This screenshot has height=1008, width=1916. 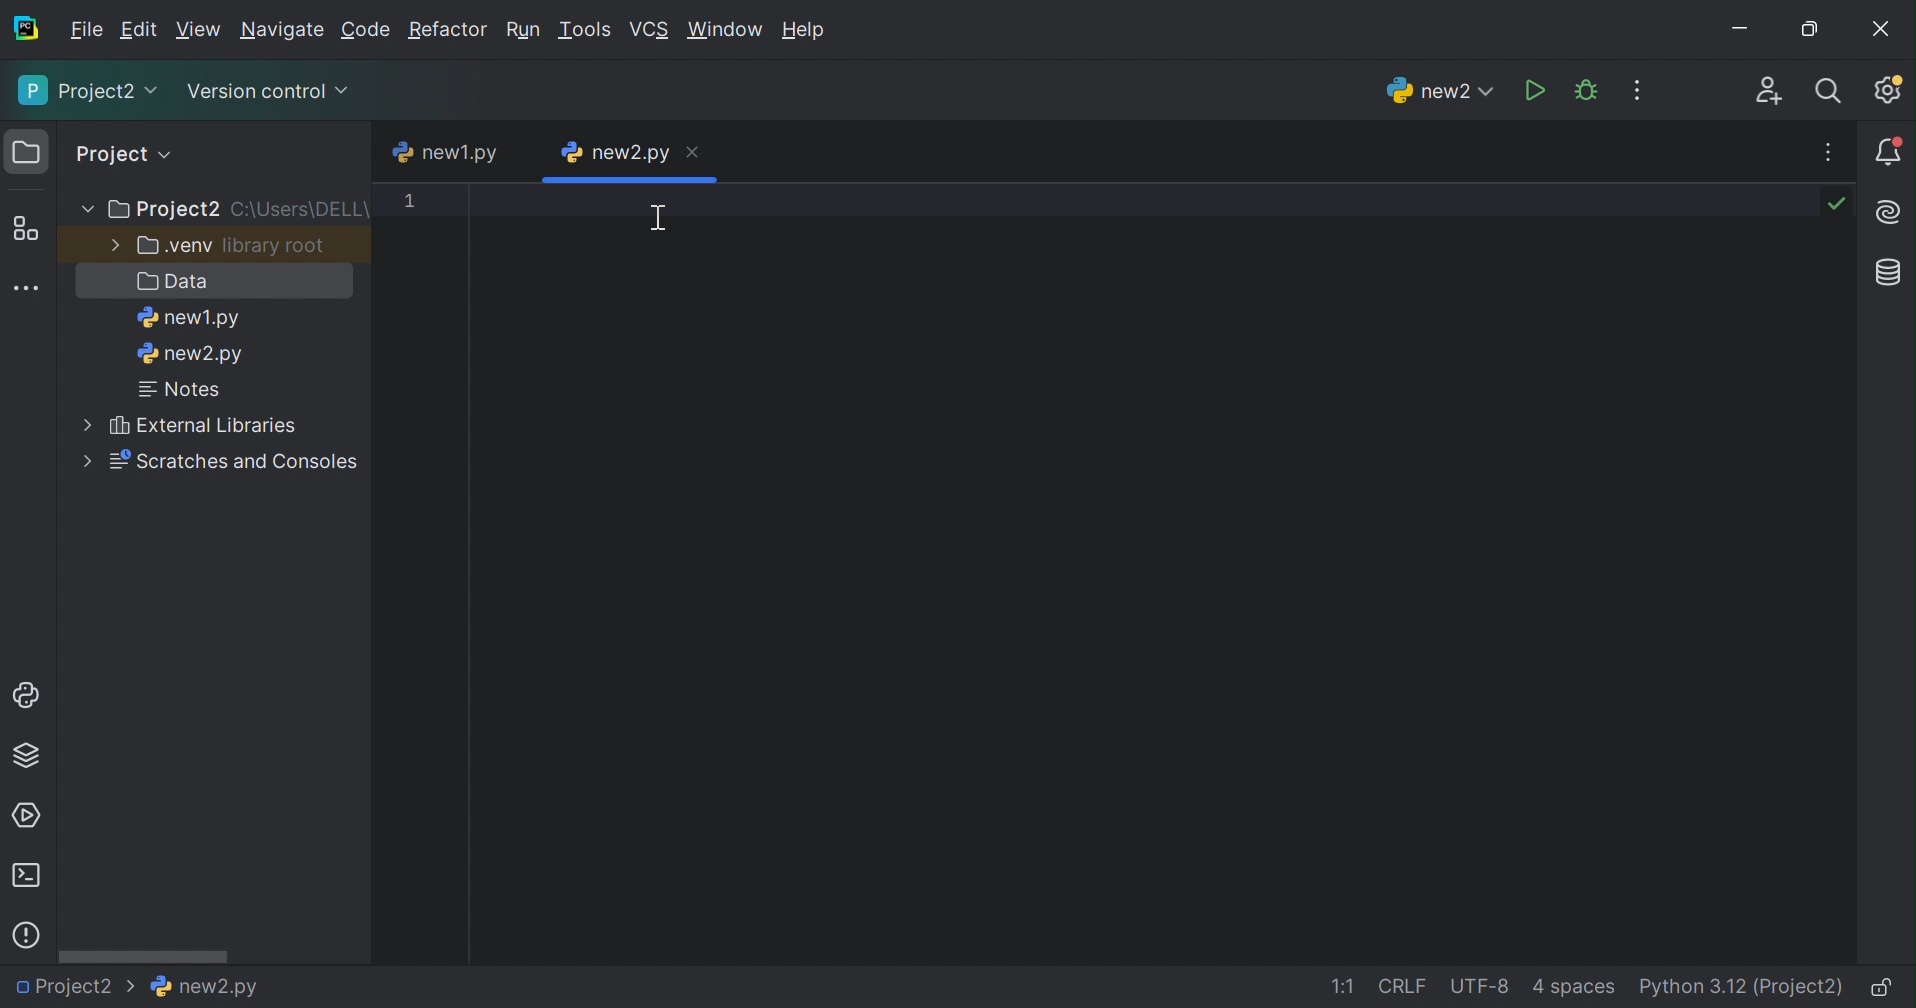 I want to click on Project, so click(x=126, y=153).